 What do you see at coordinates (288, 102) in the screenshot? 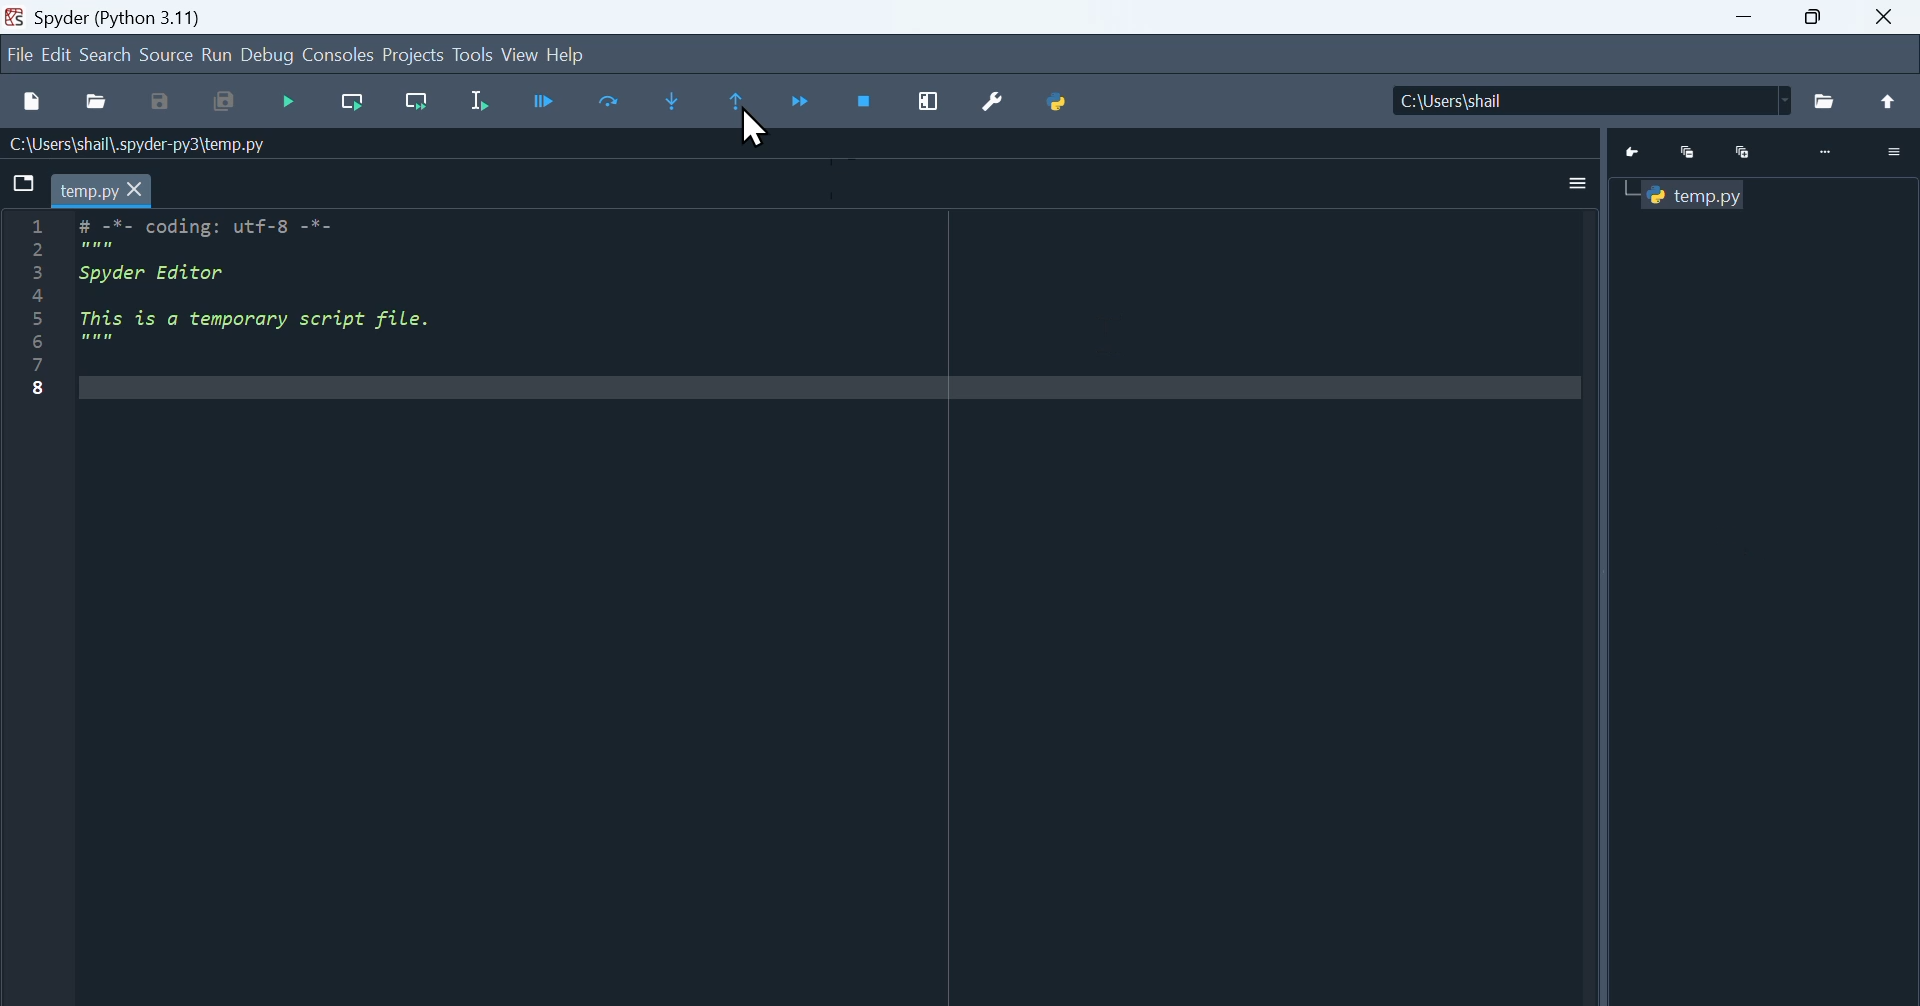
I see `Start debugging` at bounding box center [288, 102].